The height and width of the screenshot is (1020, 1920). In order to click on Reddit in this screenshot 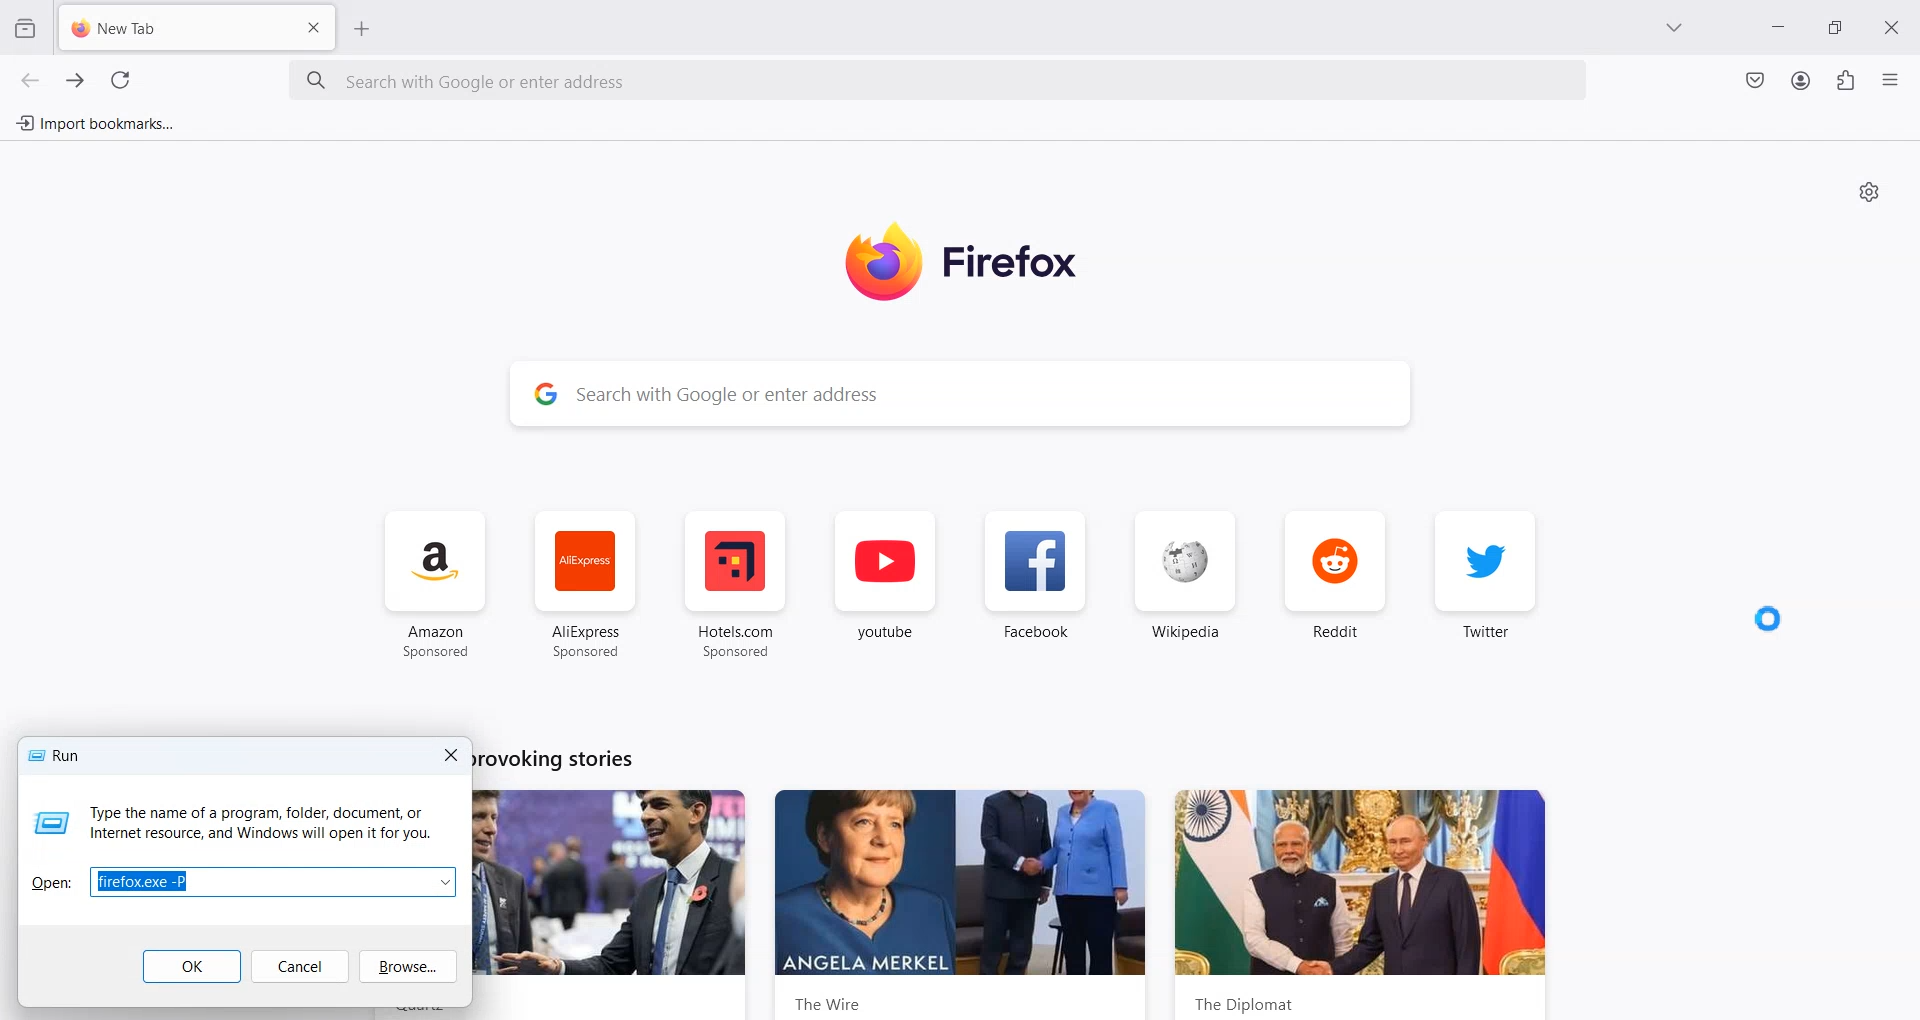, I will do `click(1335, 581)`.